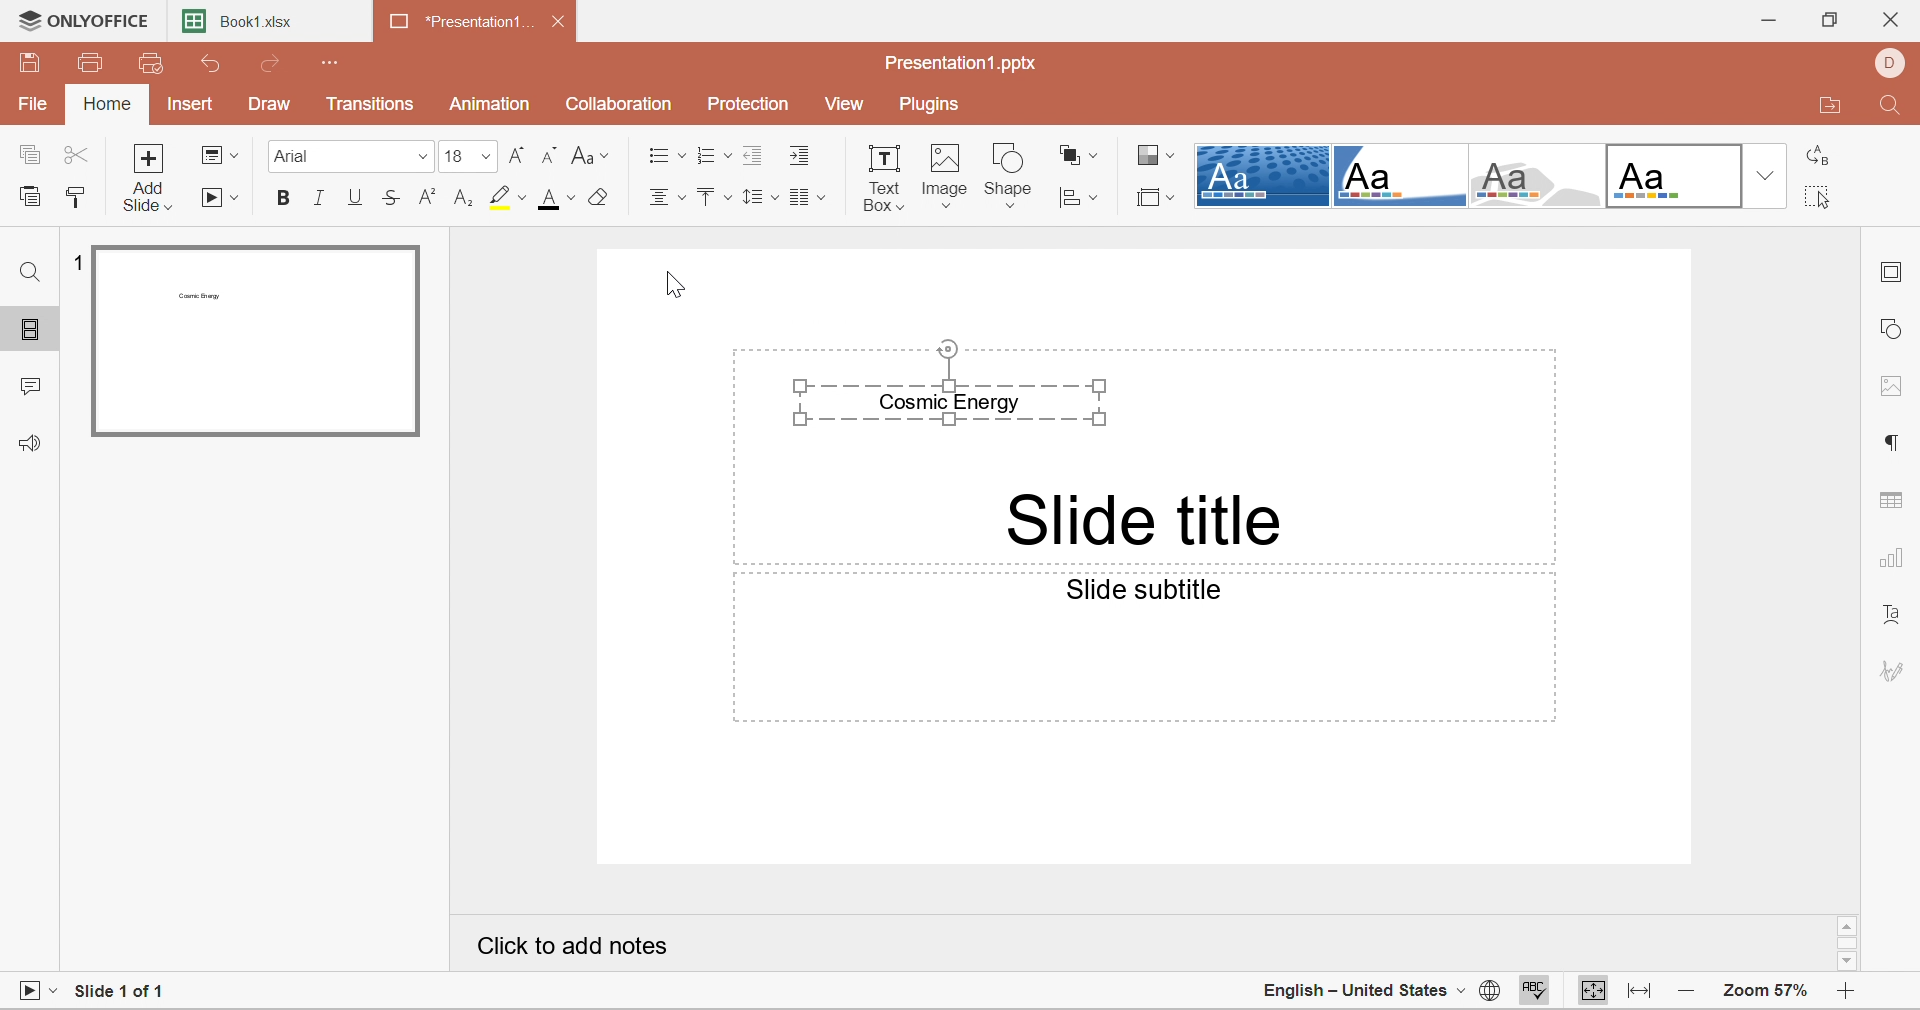 The height and width of the screenshot is (1010, 1920). What do you see at coordinates (188, 107) in the screenshot?
I see `Insert` at bounding box center [188, 107].